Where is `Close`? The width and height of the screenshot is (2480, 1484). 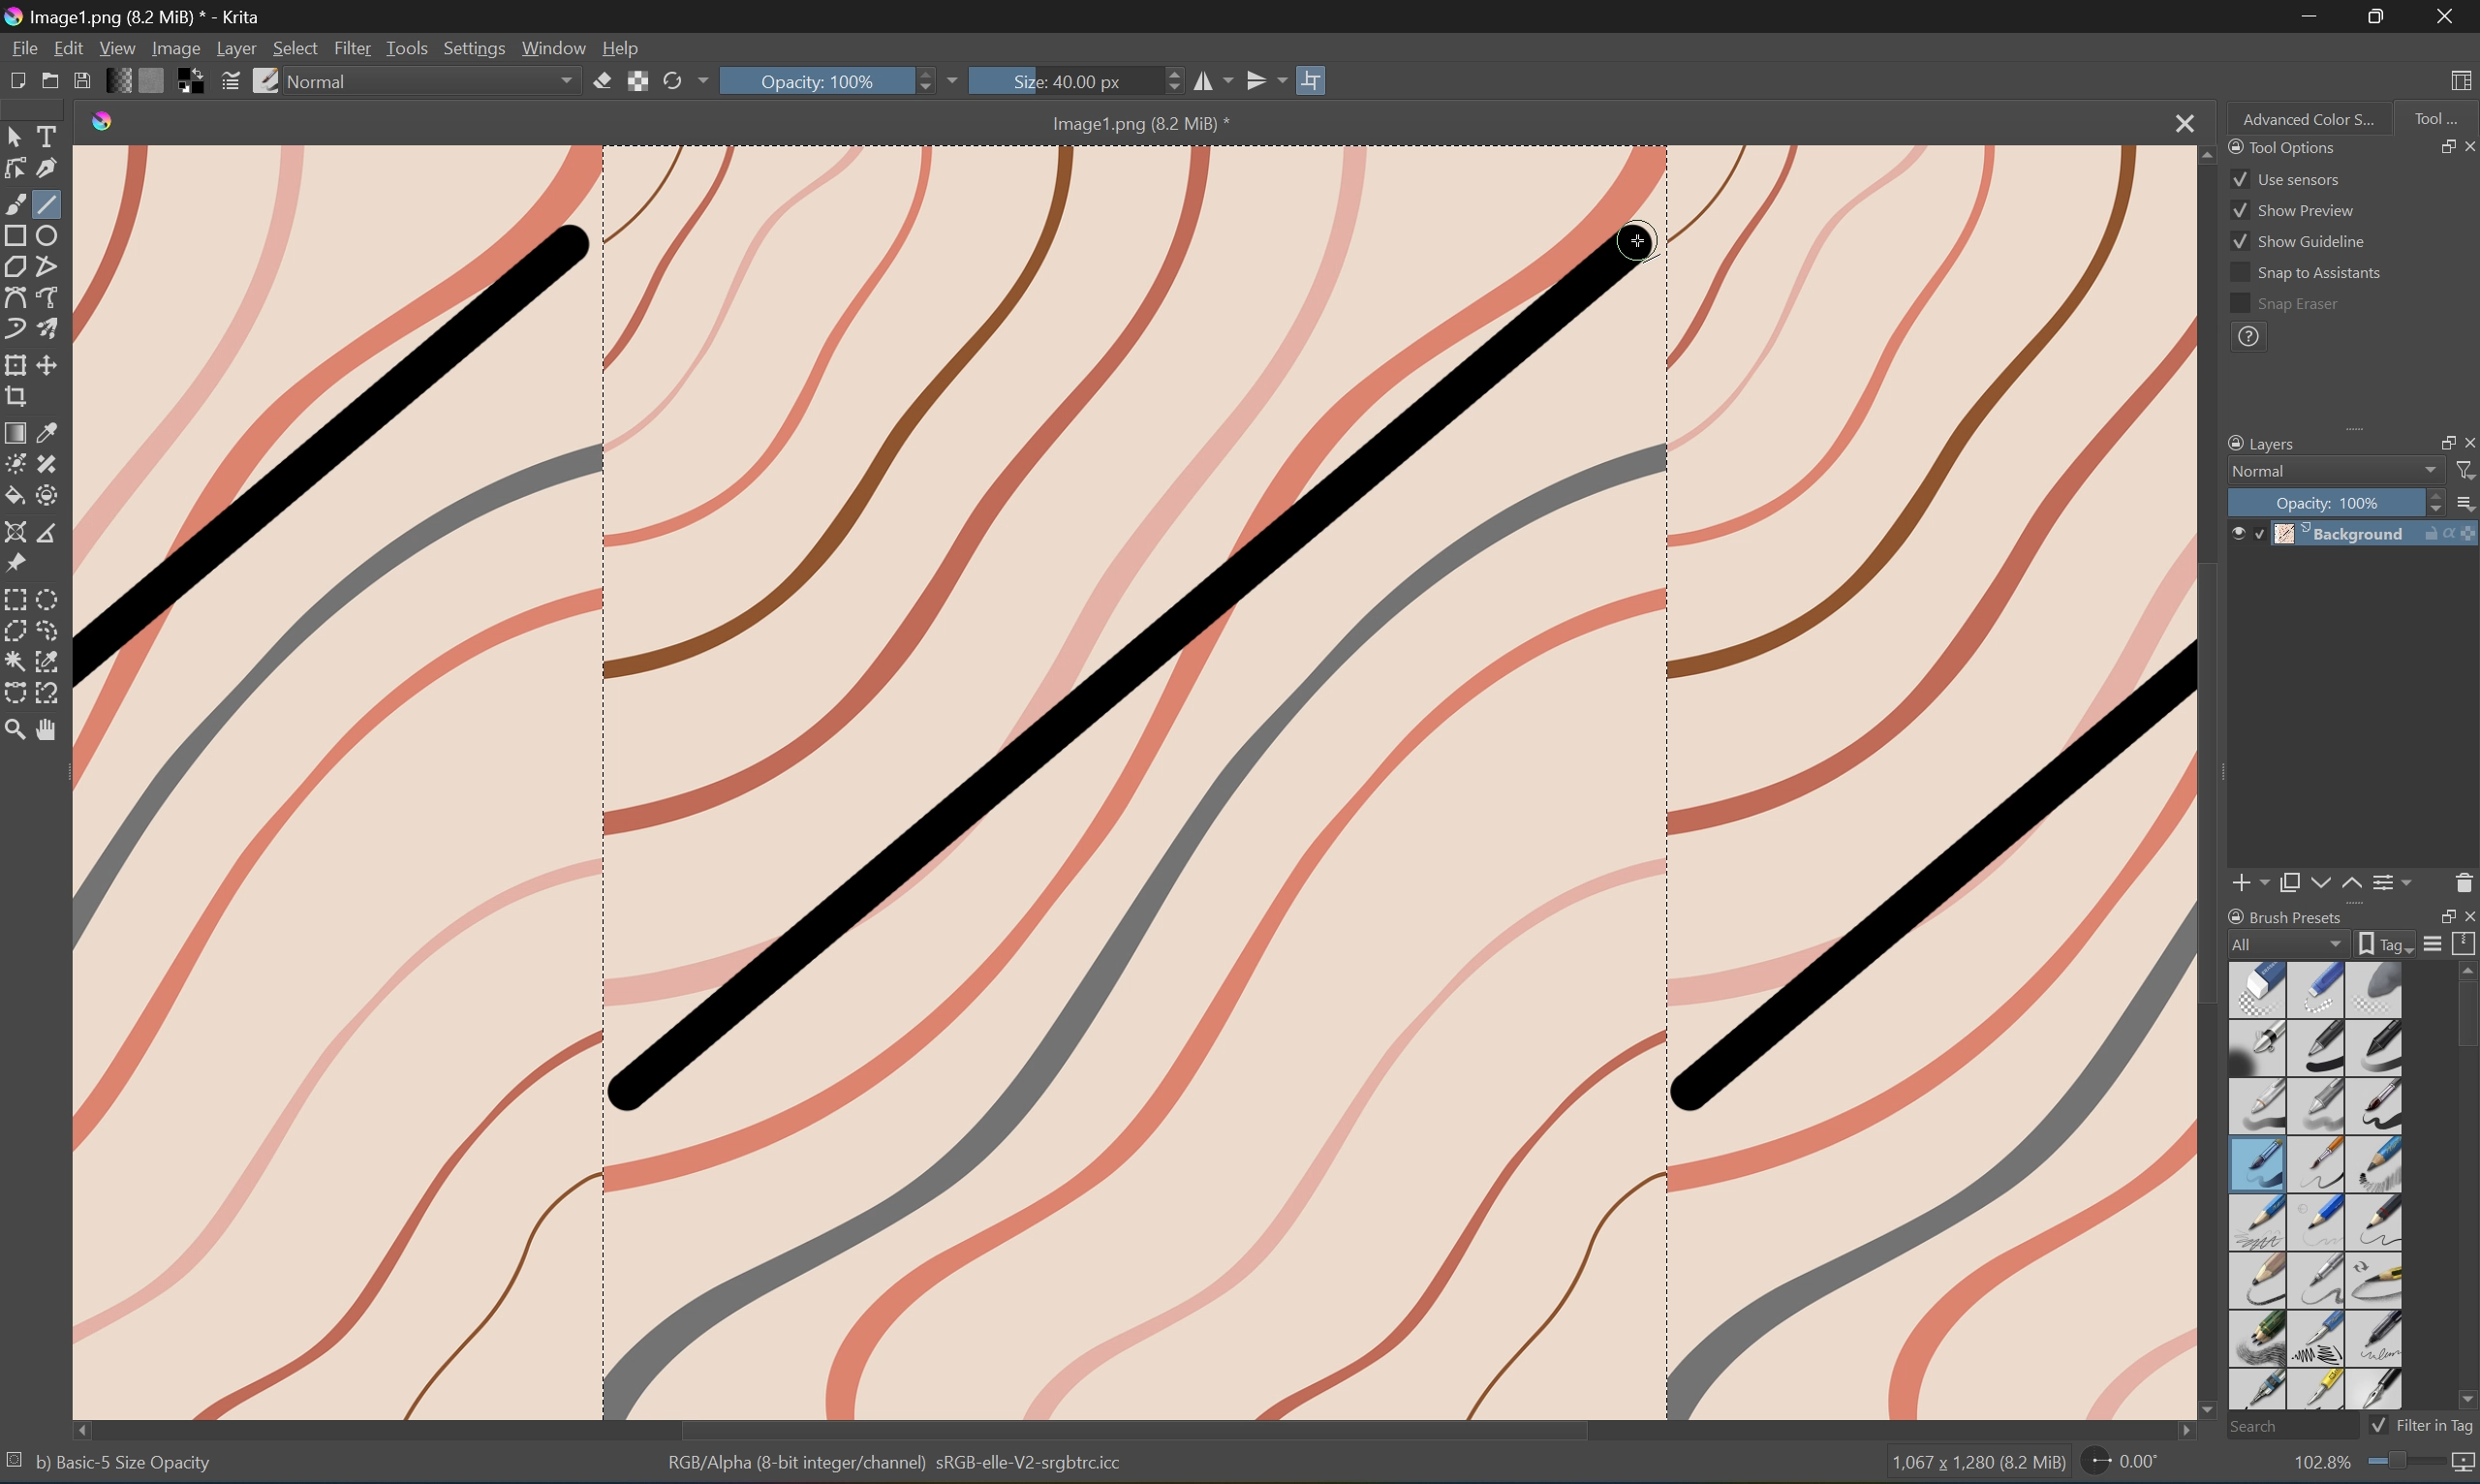
Close is located at coordinates (2465, 441).